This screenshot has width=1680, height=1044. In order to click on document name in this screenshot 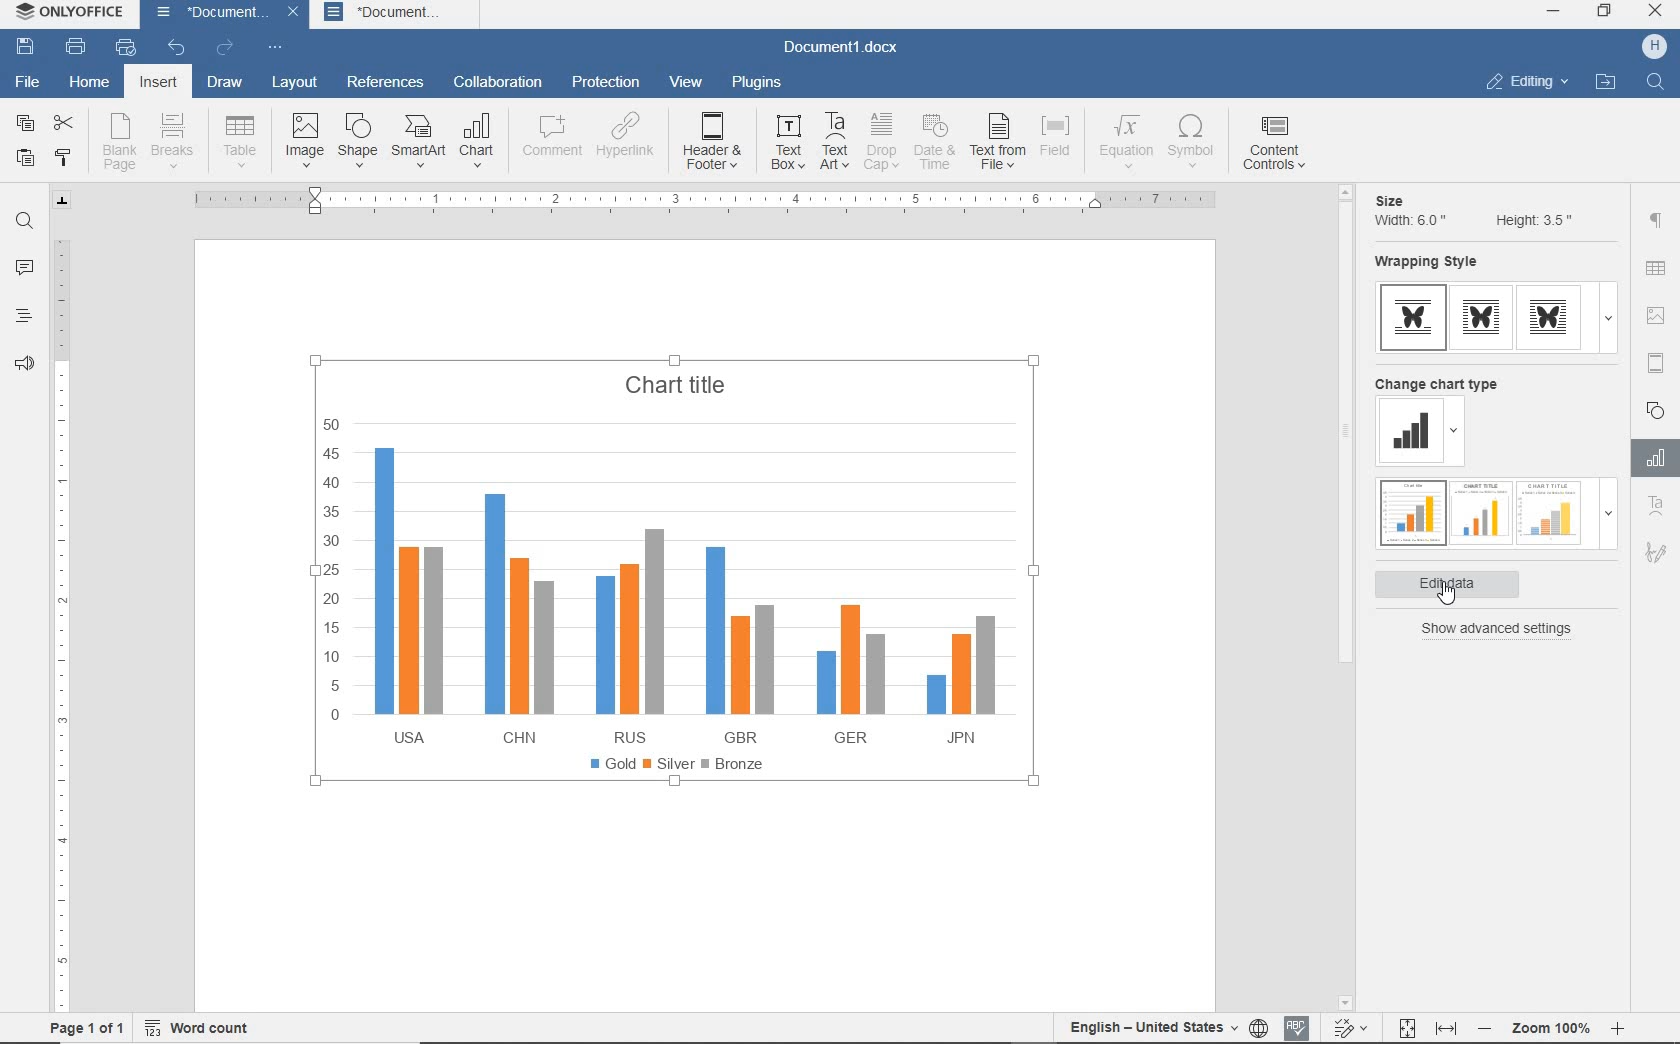, I will do `click(206, 15)`.